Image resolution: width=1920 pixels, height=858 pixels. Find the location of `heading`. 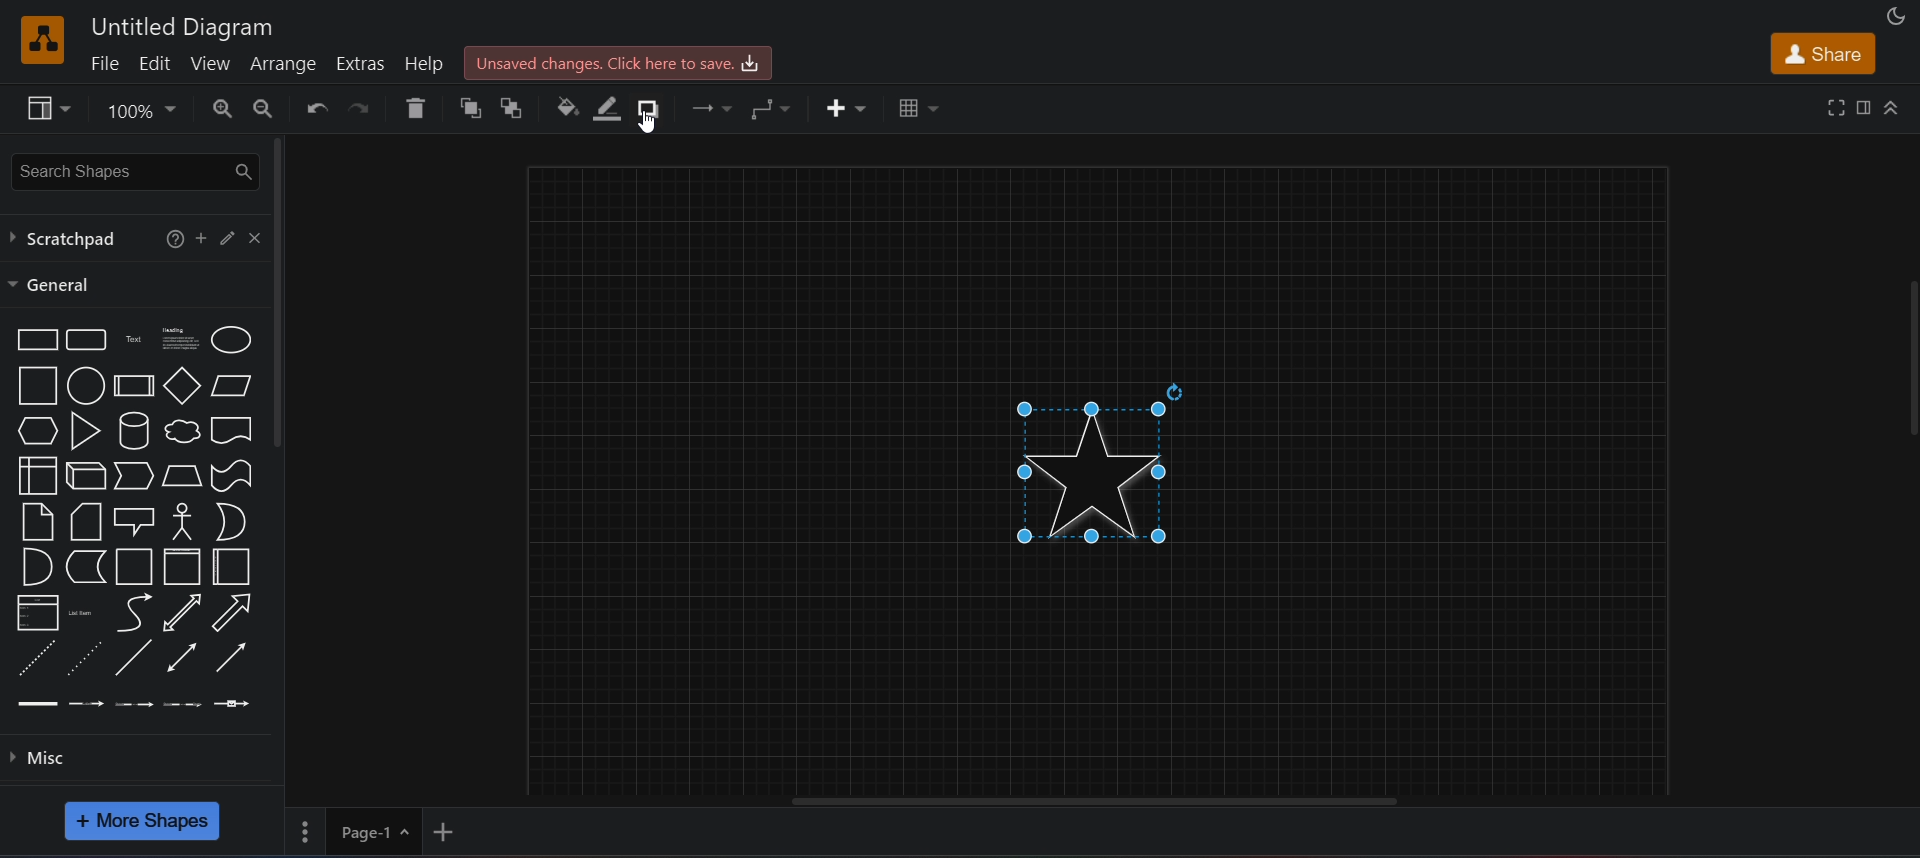

heading is located at coordinates (176, 339).